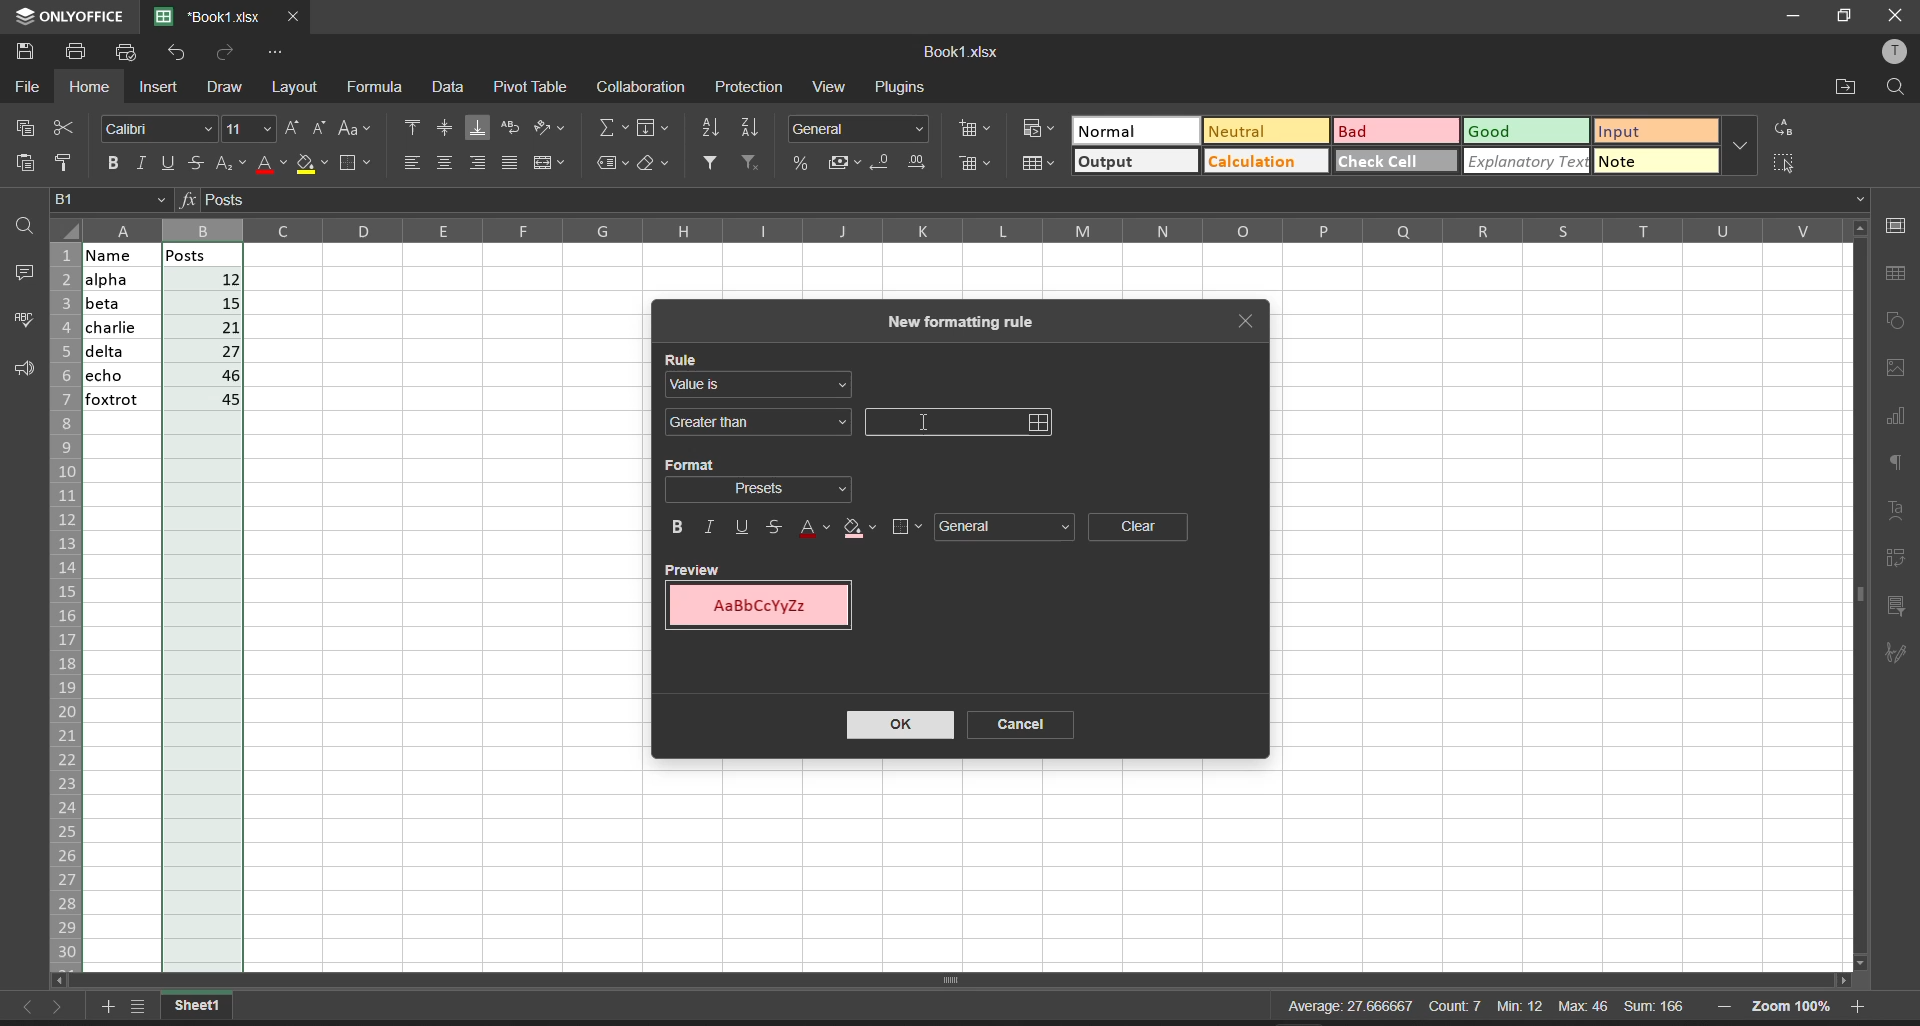  Describe the element at coordinates (1623, 161) in the screenshot. I see `note` at that location.